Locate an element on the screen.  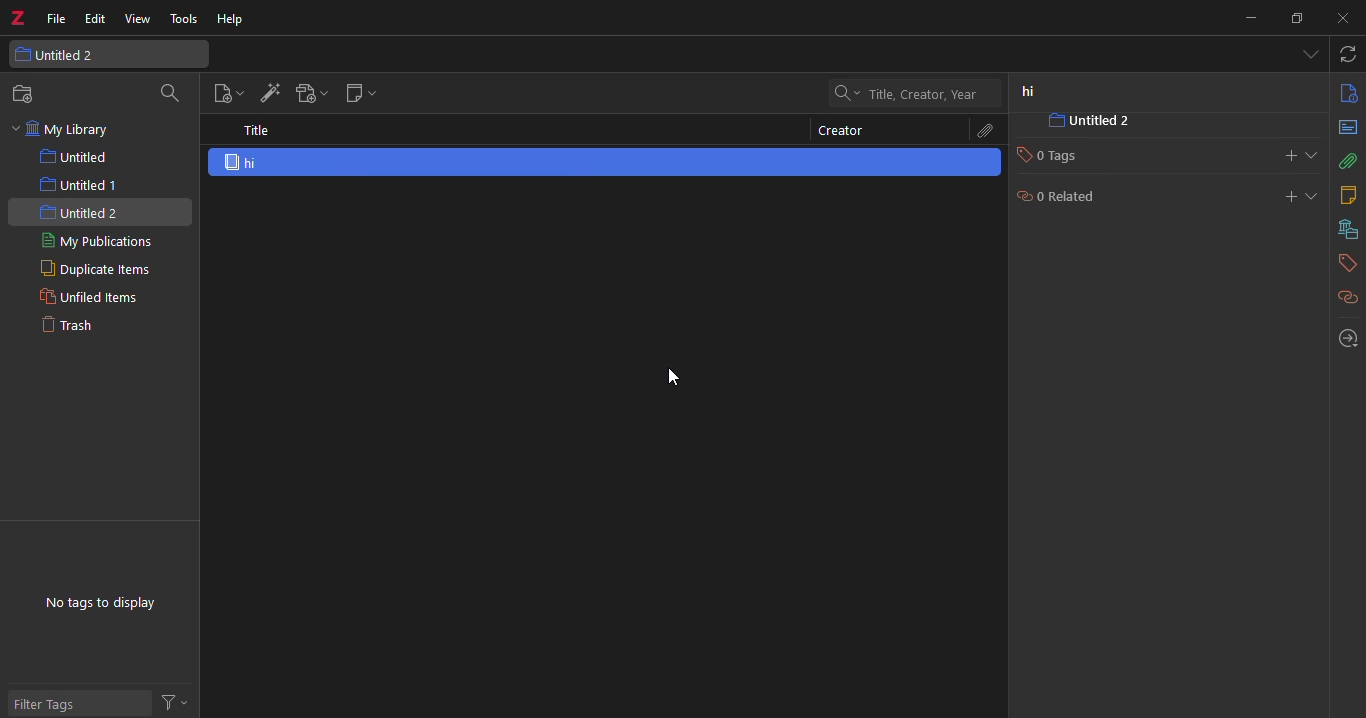
tools is located at coordinates (186, 19).